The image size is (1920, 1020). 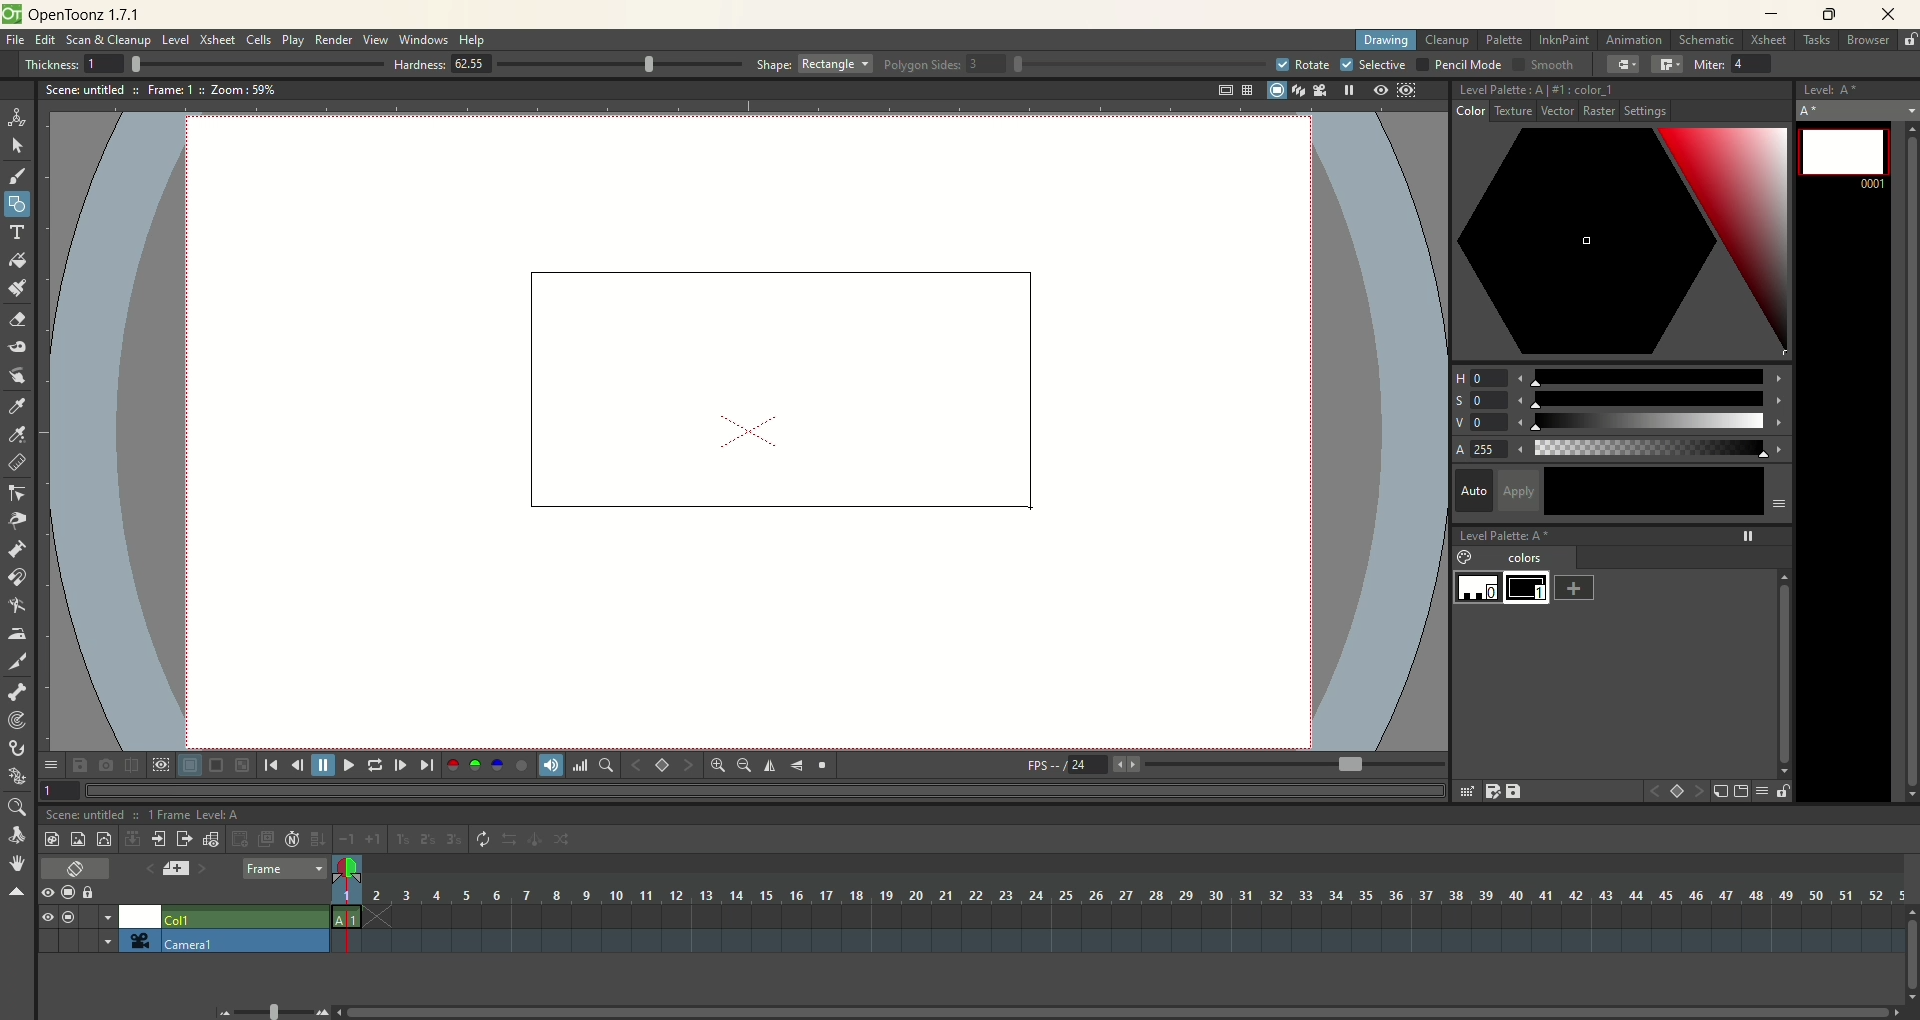 What do you see at coordinates (1575, 587) in the screenshot?
I see `Add color` at bounding box center [1575, 587].